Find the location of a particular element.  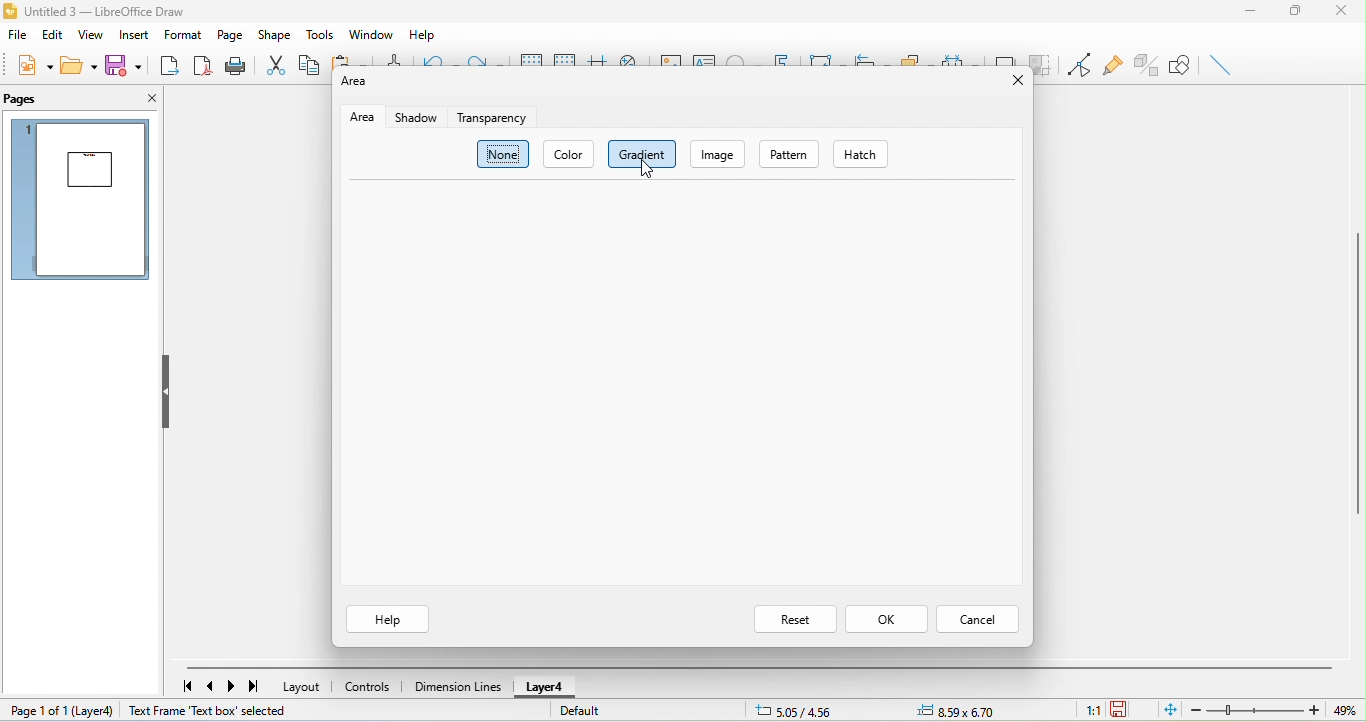

text box is located at coordinates (706, 58).